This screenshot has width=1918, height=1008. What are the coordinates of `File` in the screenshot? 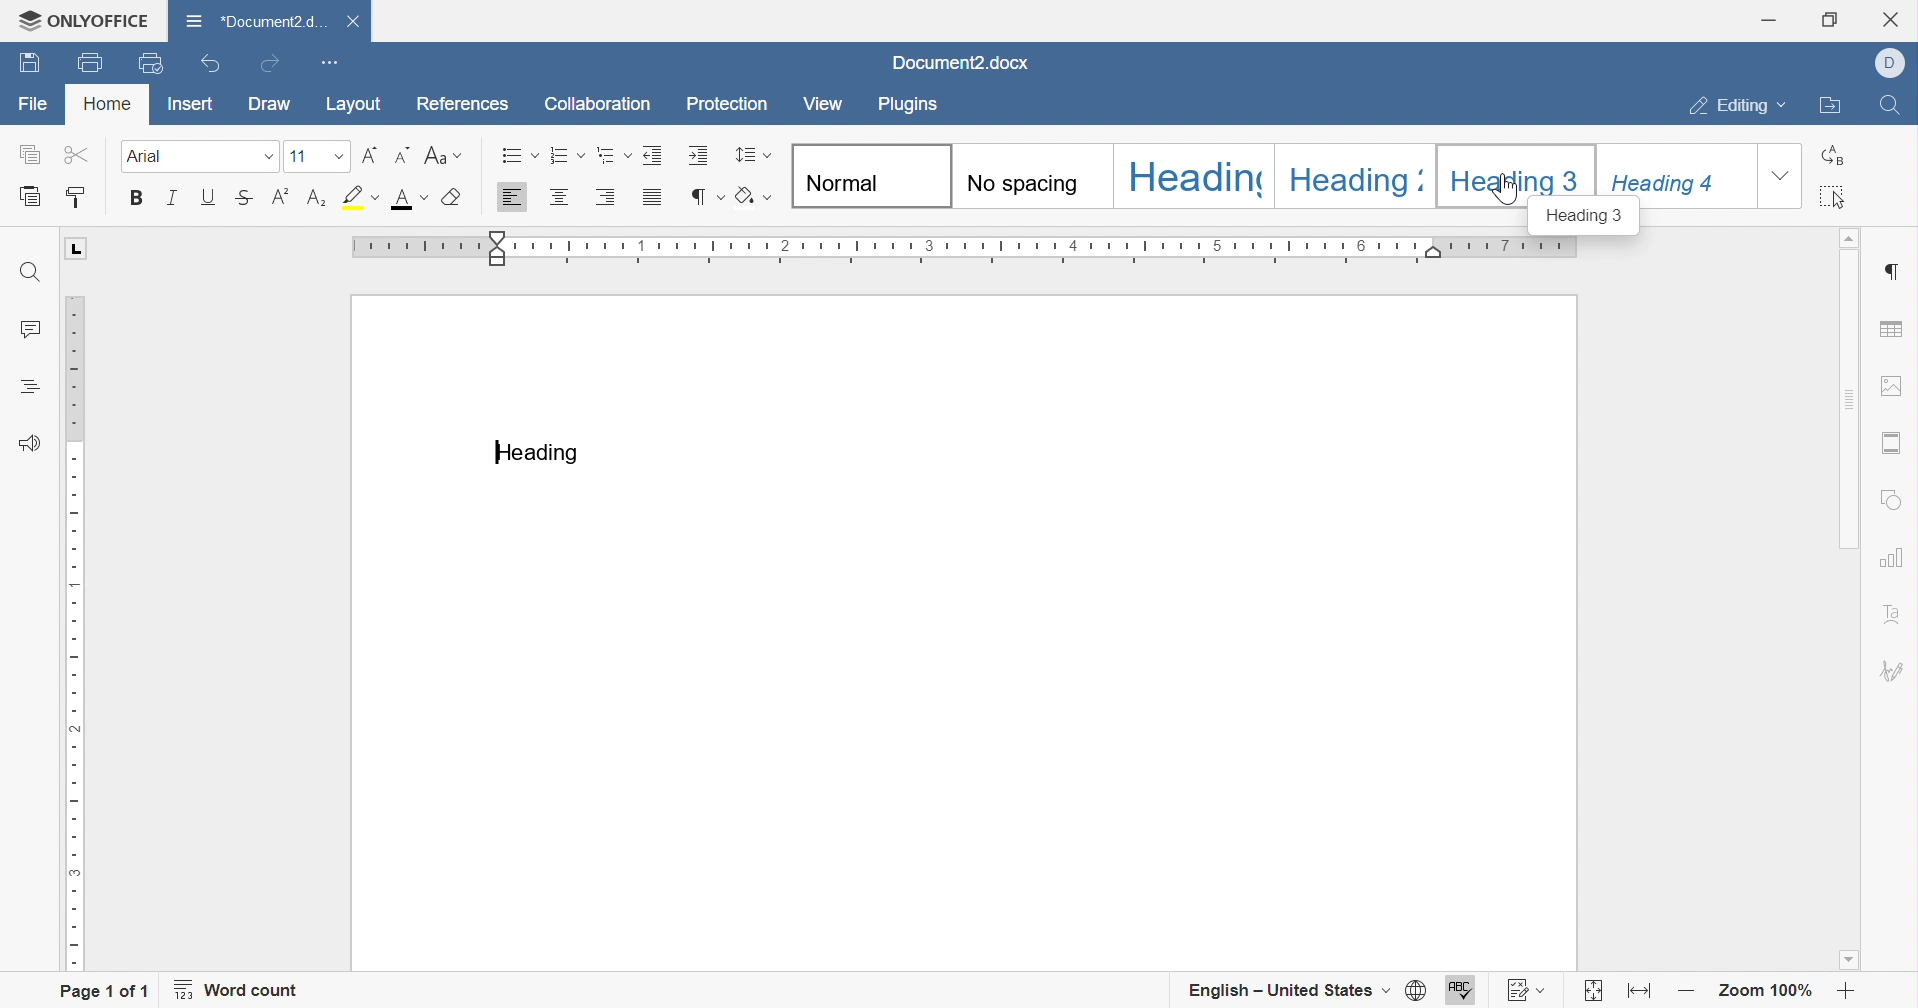 It's located at (35, 105).